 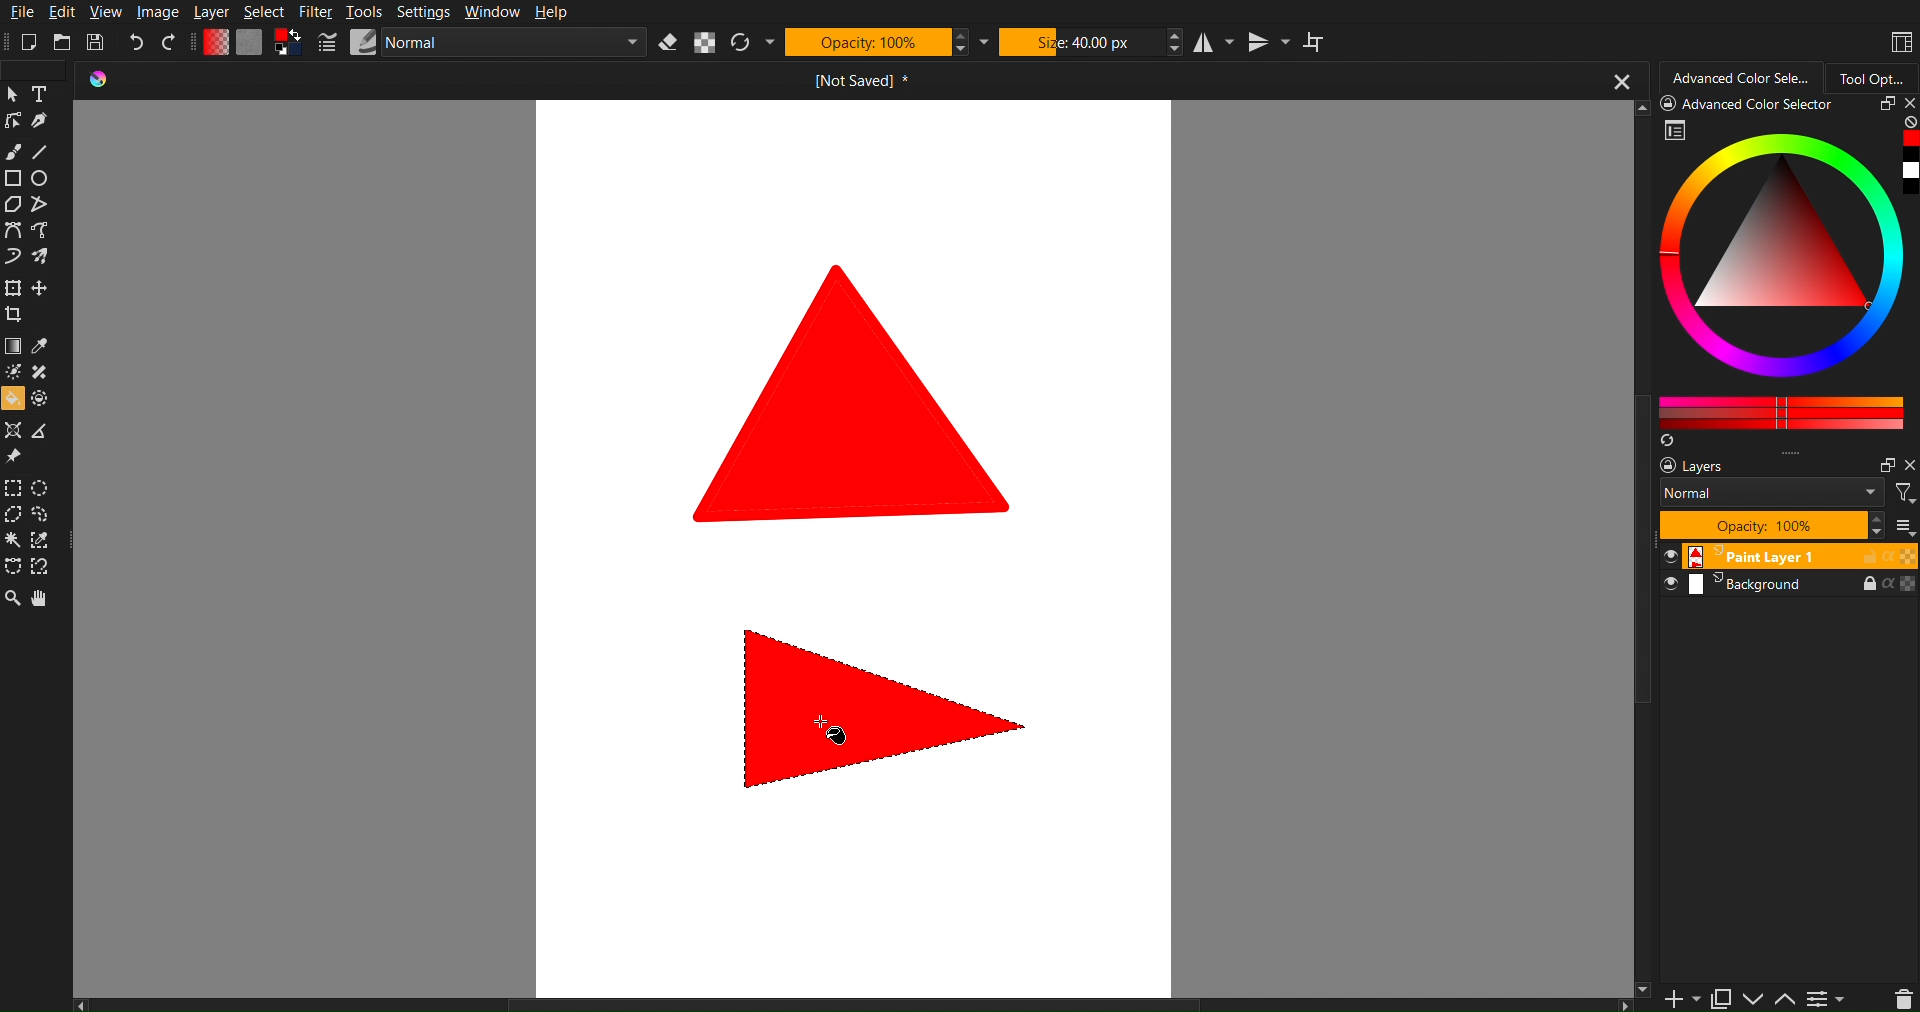 What do you see at coordinates (884, 705) in the screenshot?
I see `Filled Shape` at bounding box center [884, 705].